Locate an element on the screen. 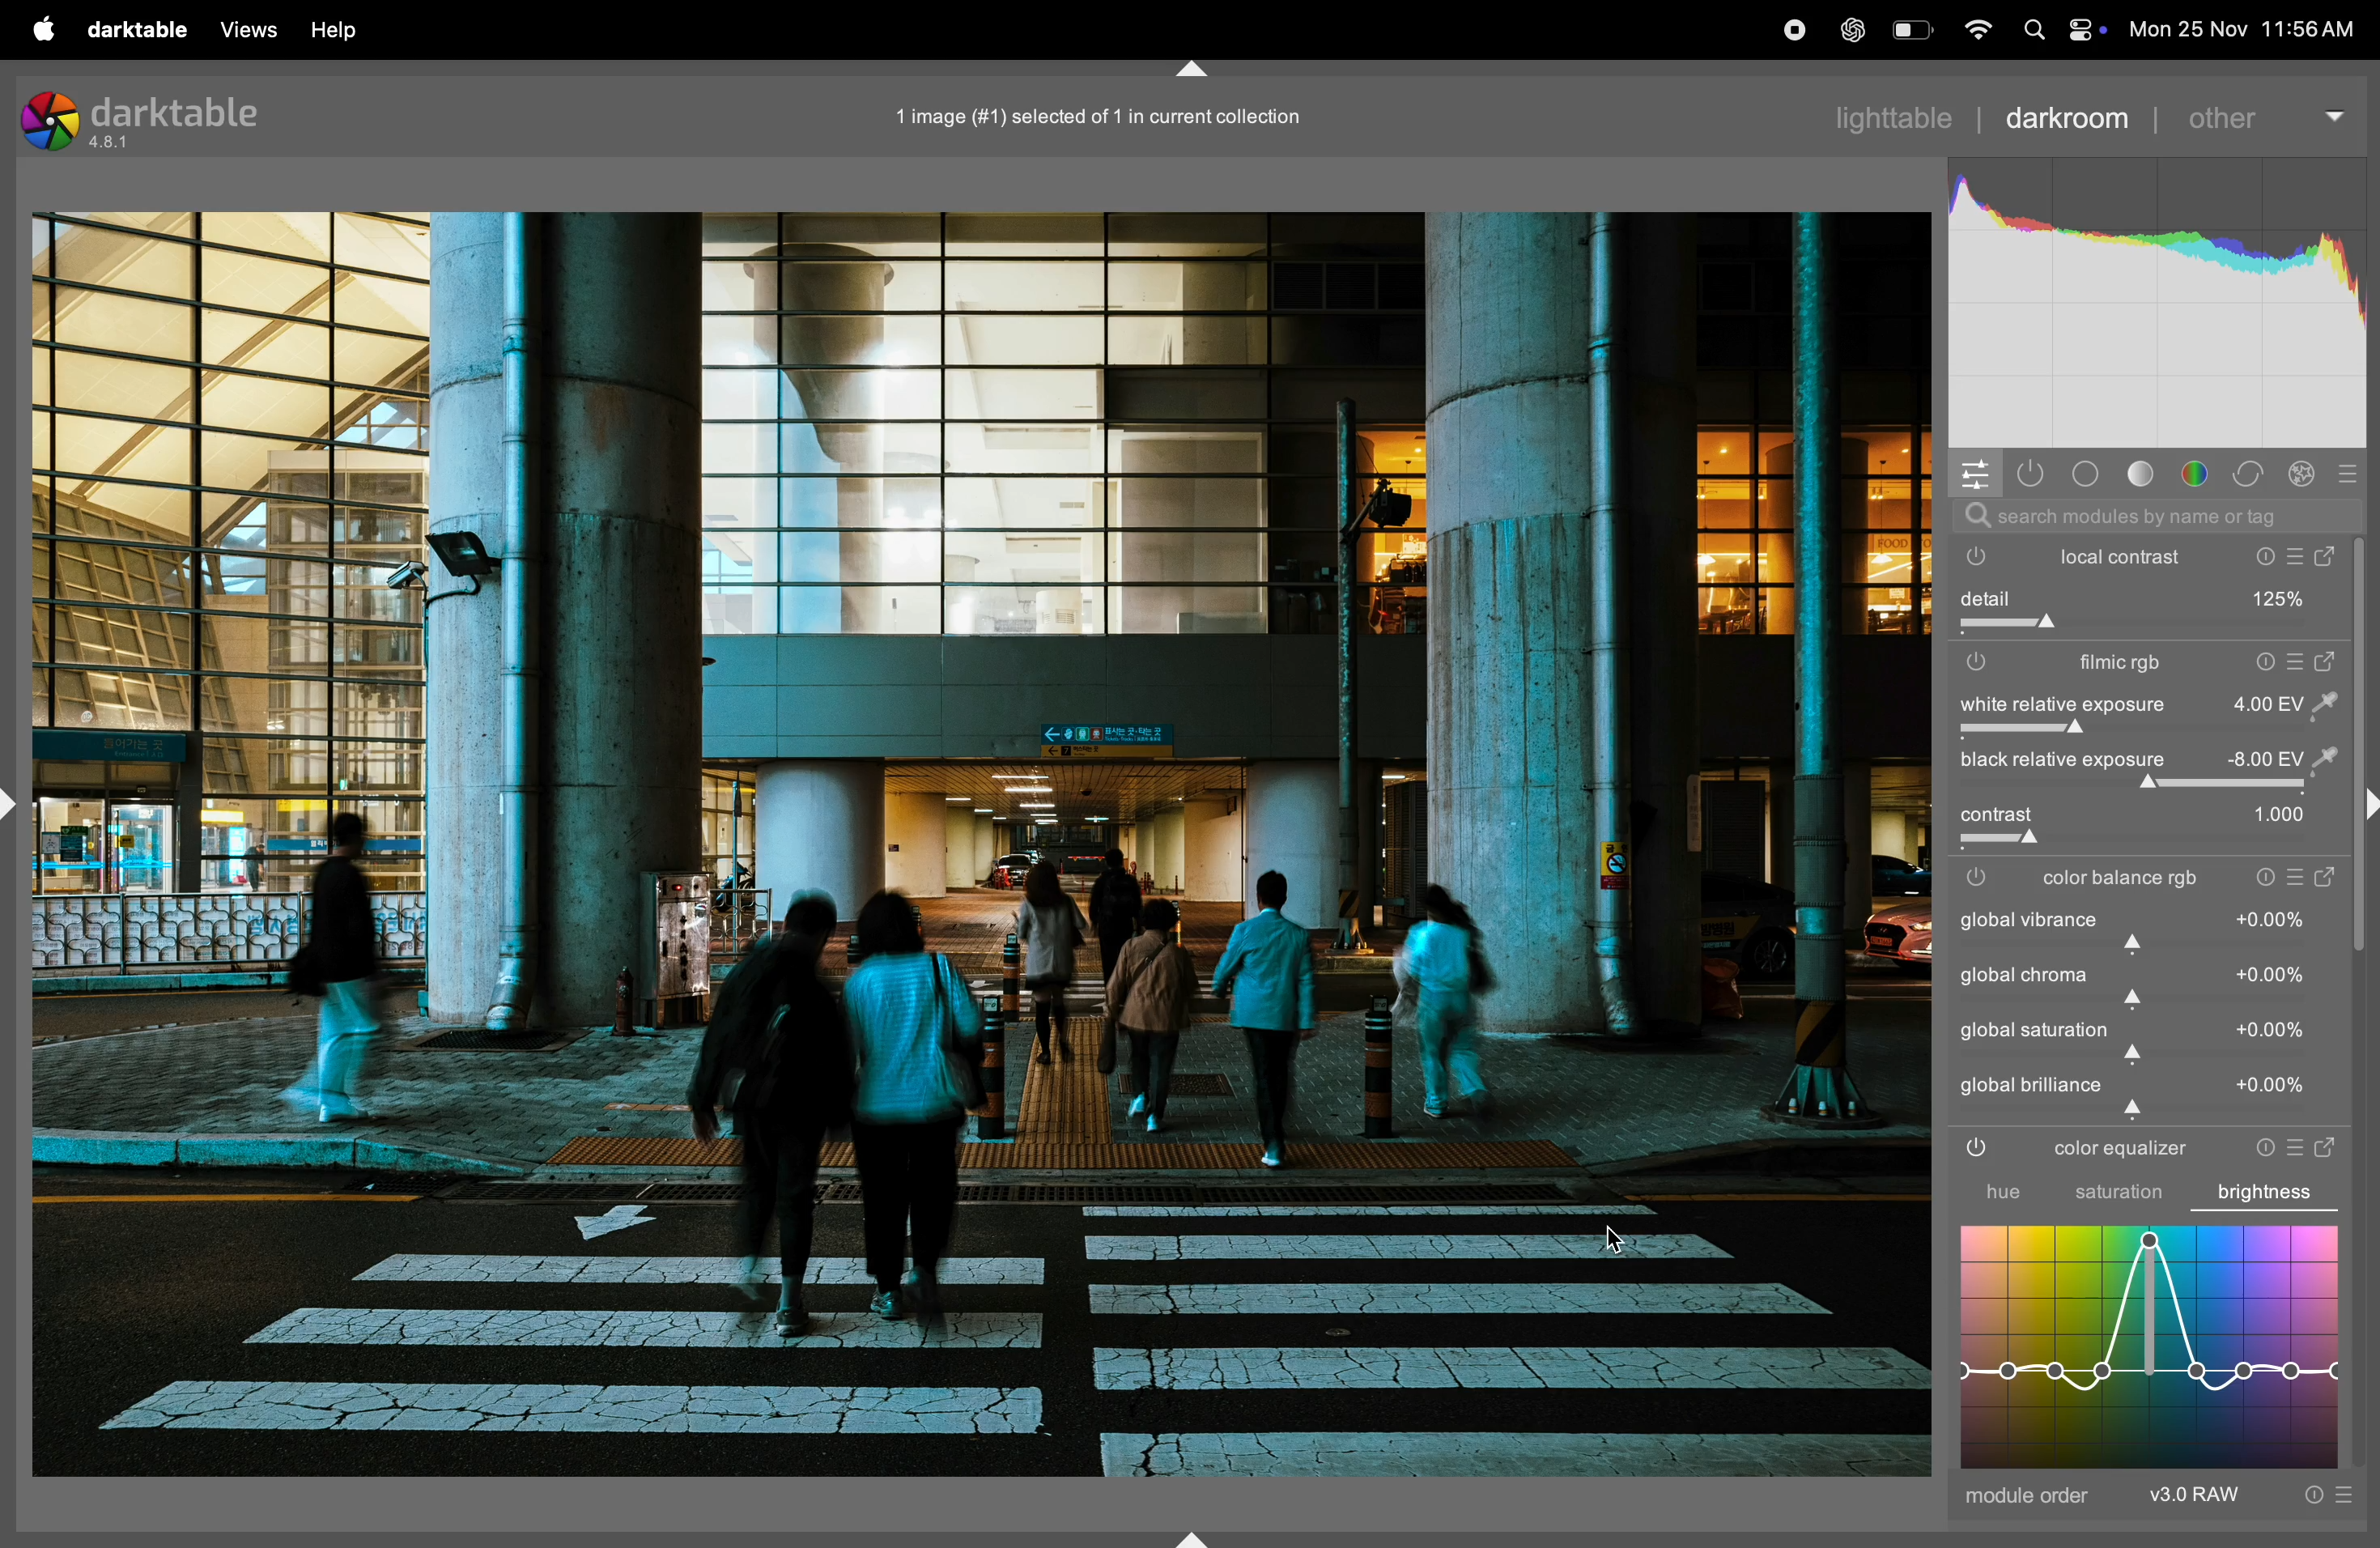 This screenshot has width=2380, height=1548. Collapse or expand  is located at coordinates (2365, 807).